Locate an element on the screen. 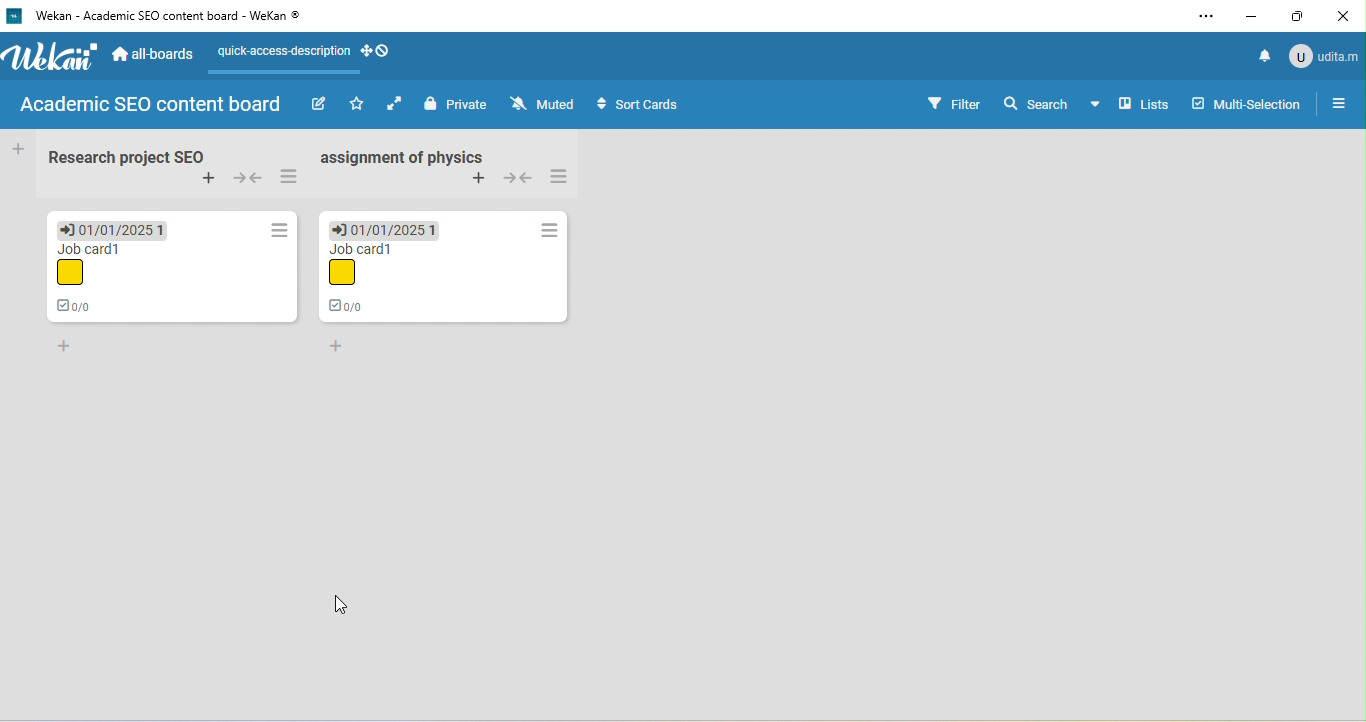 The width and height of the screenshot is (1366, 722). collapse is located at coordinates (518, 176).